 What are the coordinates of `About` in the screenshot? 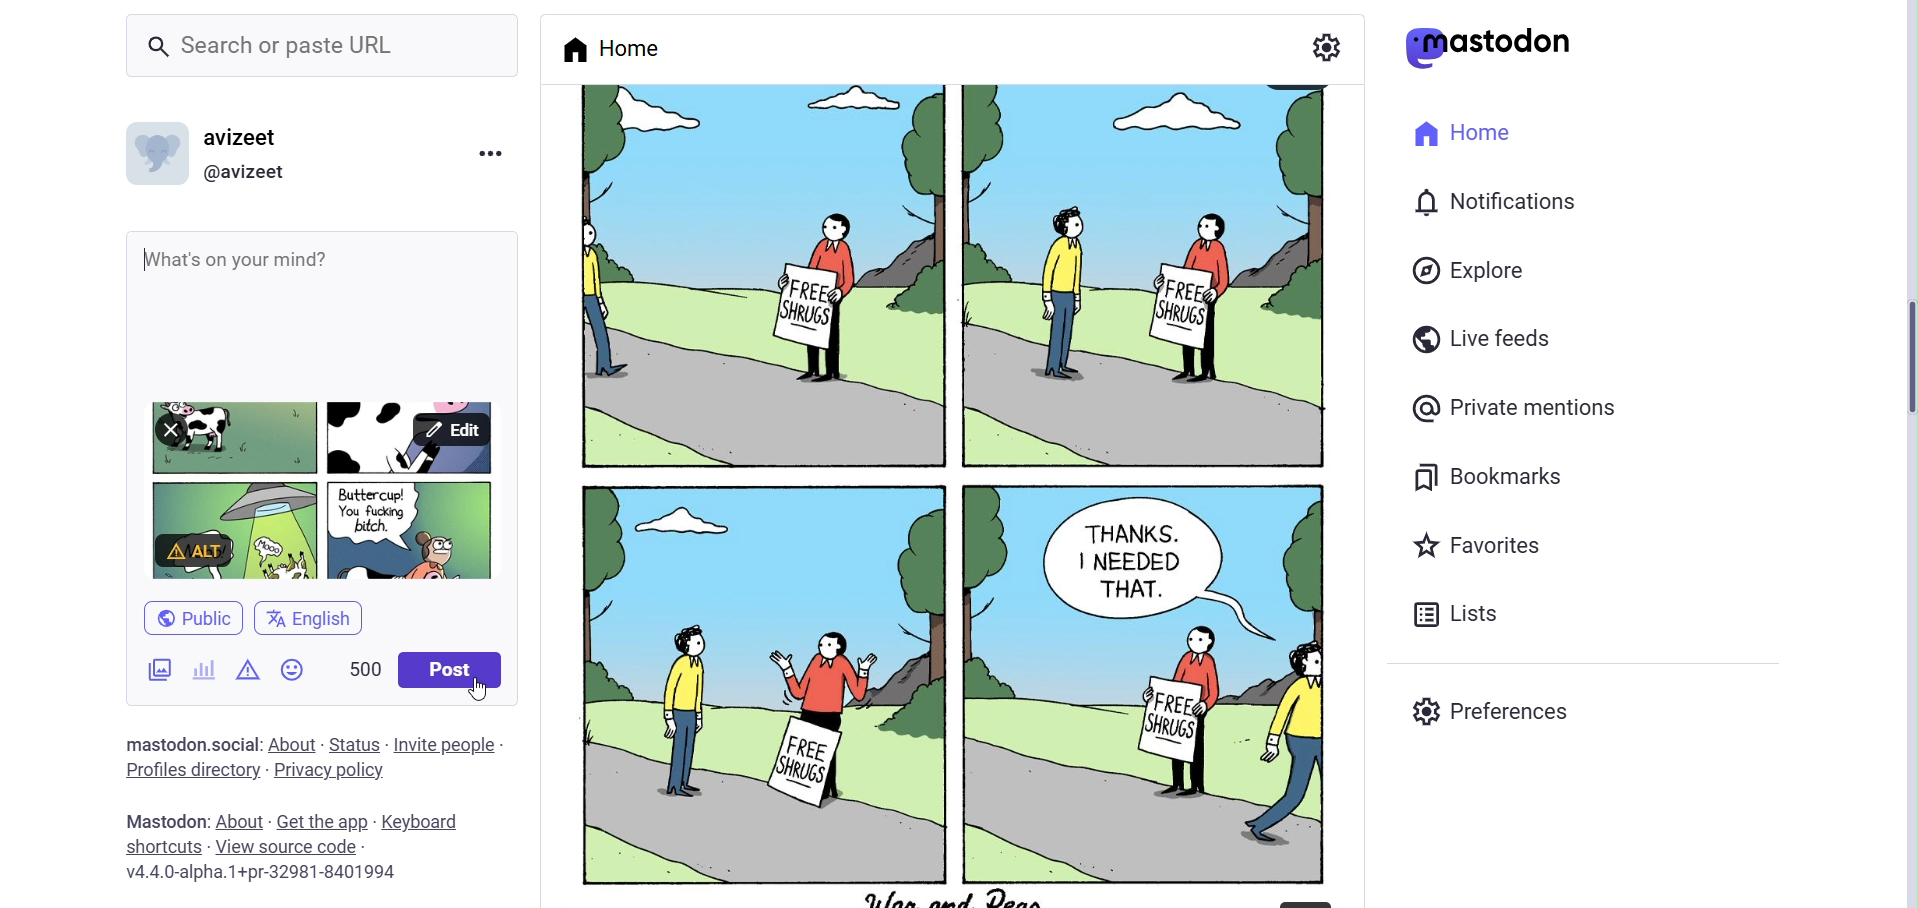 It's located at (295, 742).